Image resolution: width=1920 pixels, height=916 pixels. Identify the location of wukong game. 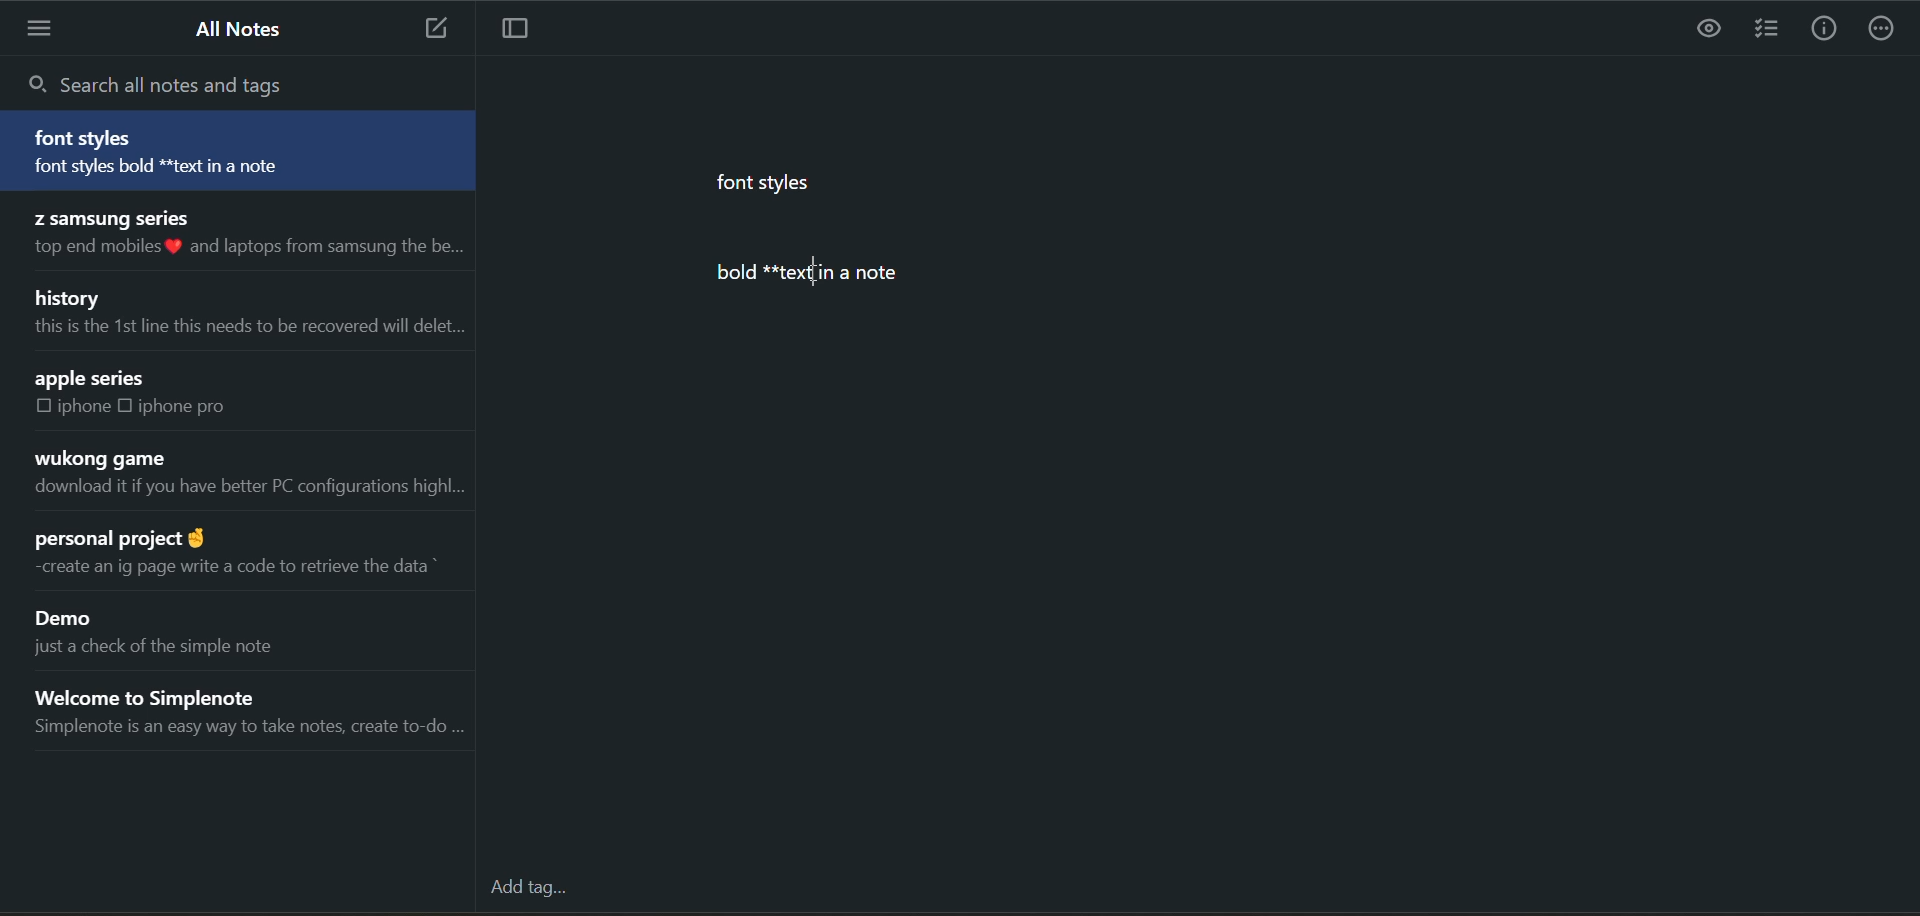
(98, 459).